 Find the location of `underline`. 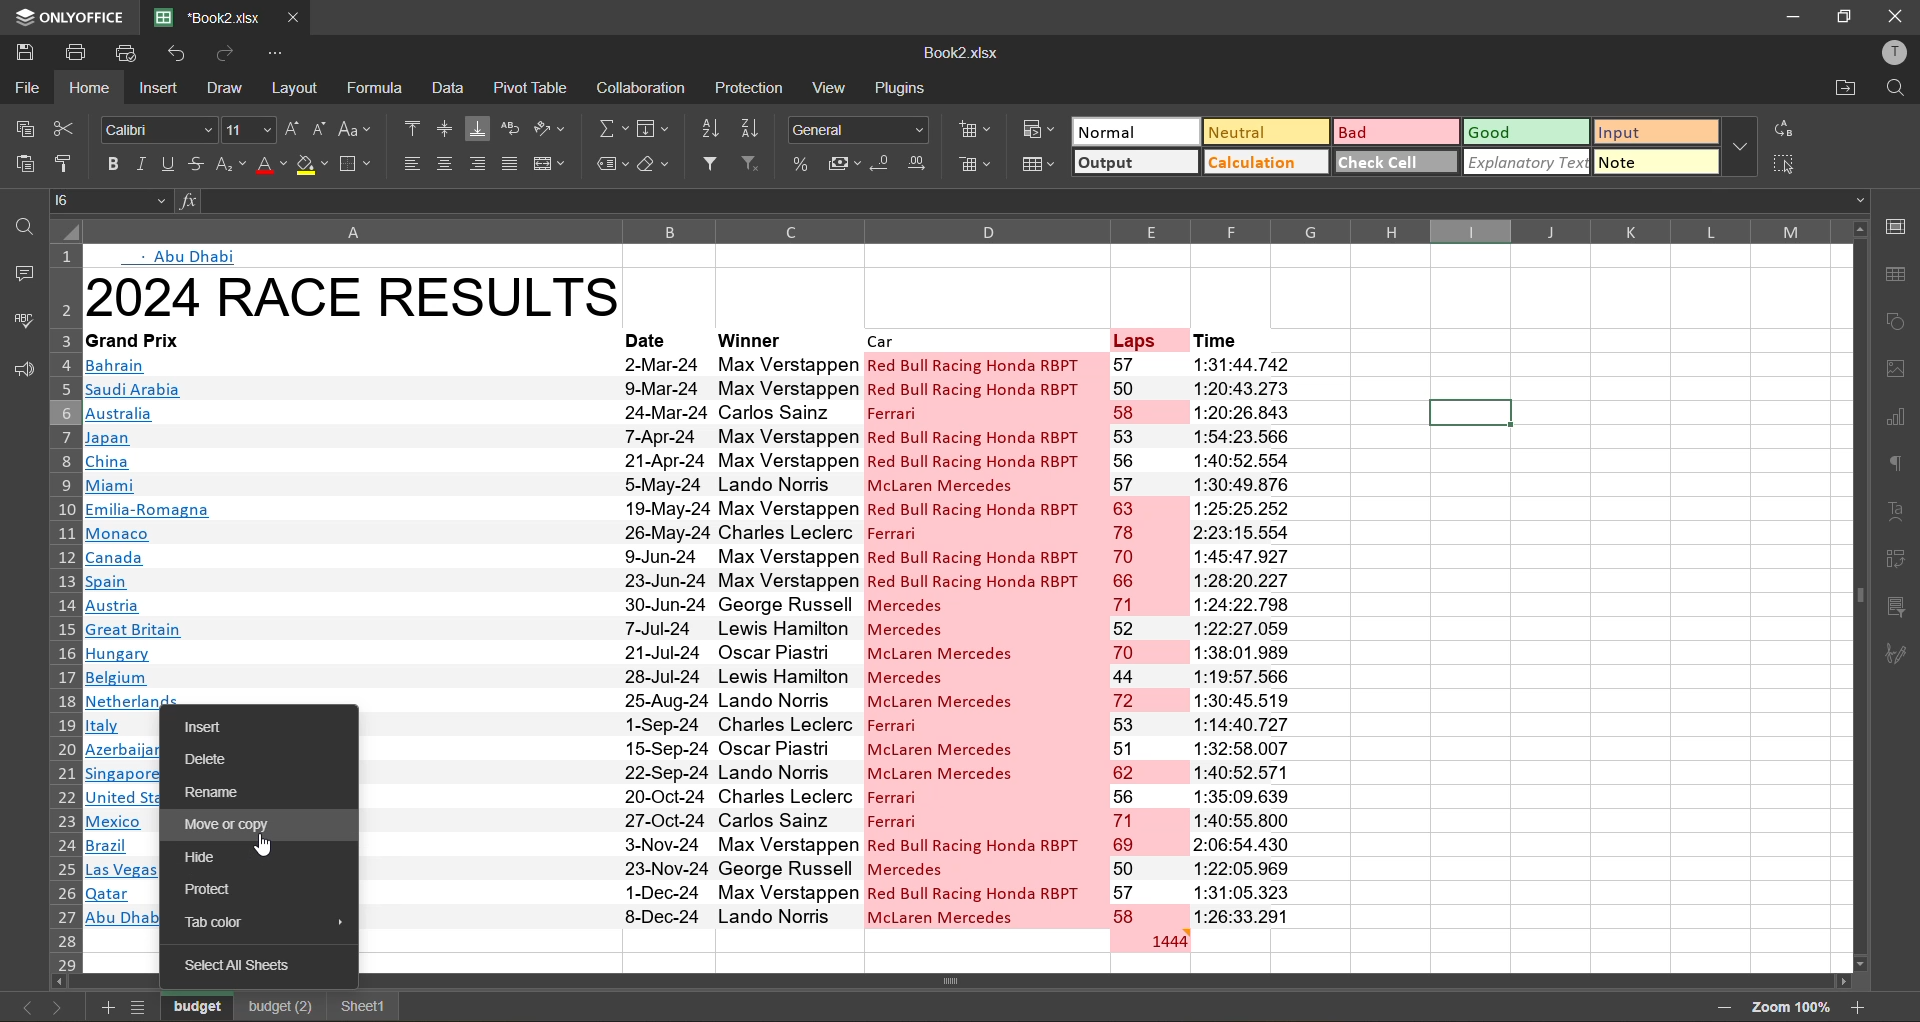

underline is located at coordinates (167, 167).